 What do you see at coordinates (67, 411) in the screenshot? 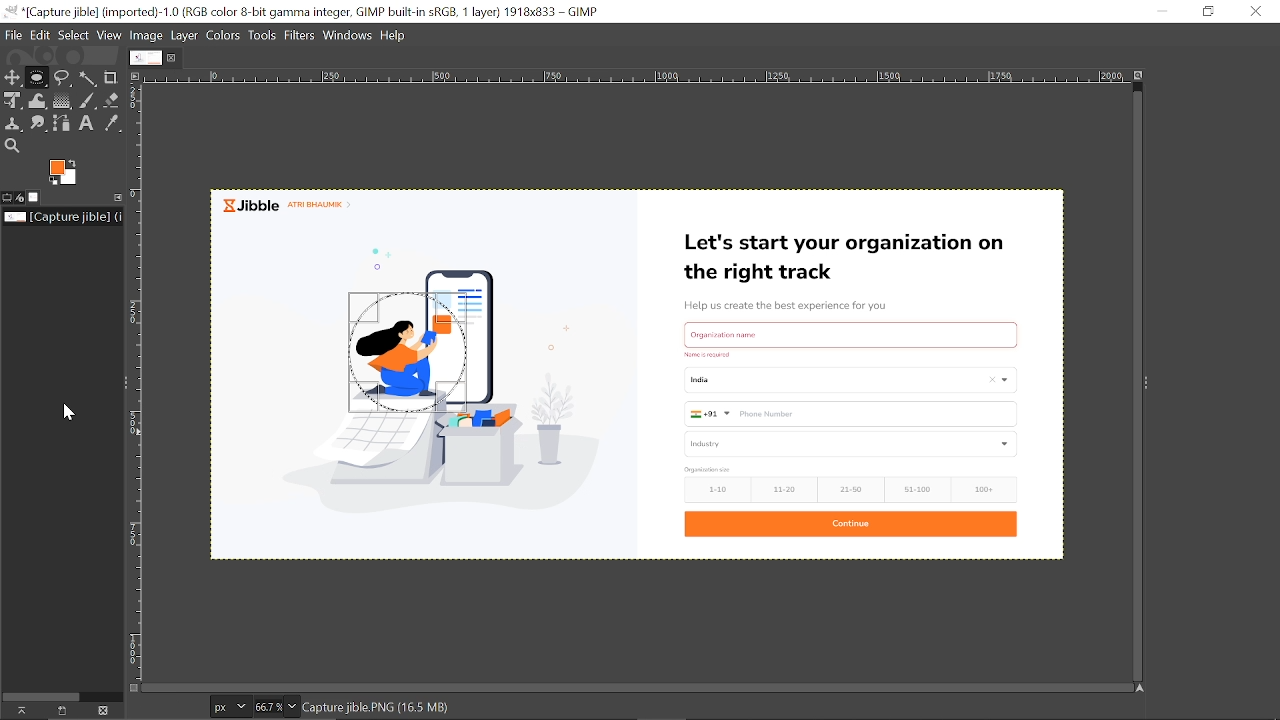
I see `Cursor` at bounding box center [67, 411].